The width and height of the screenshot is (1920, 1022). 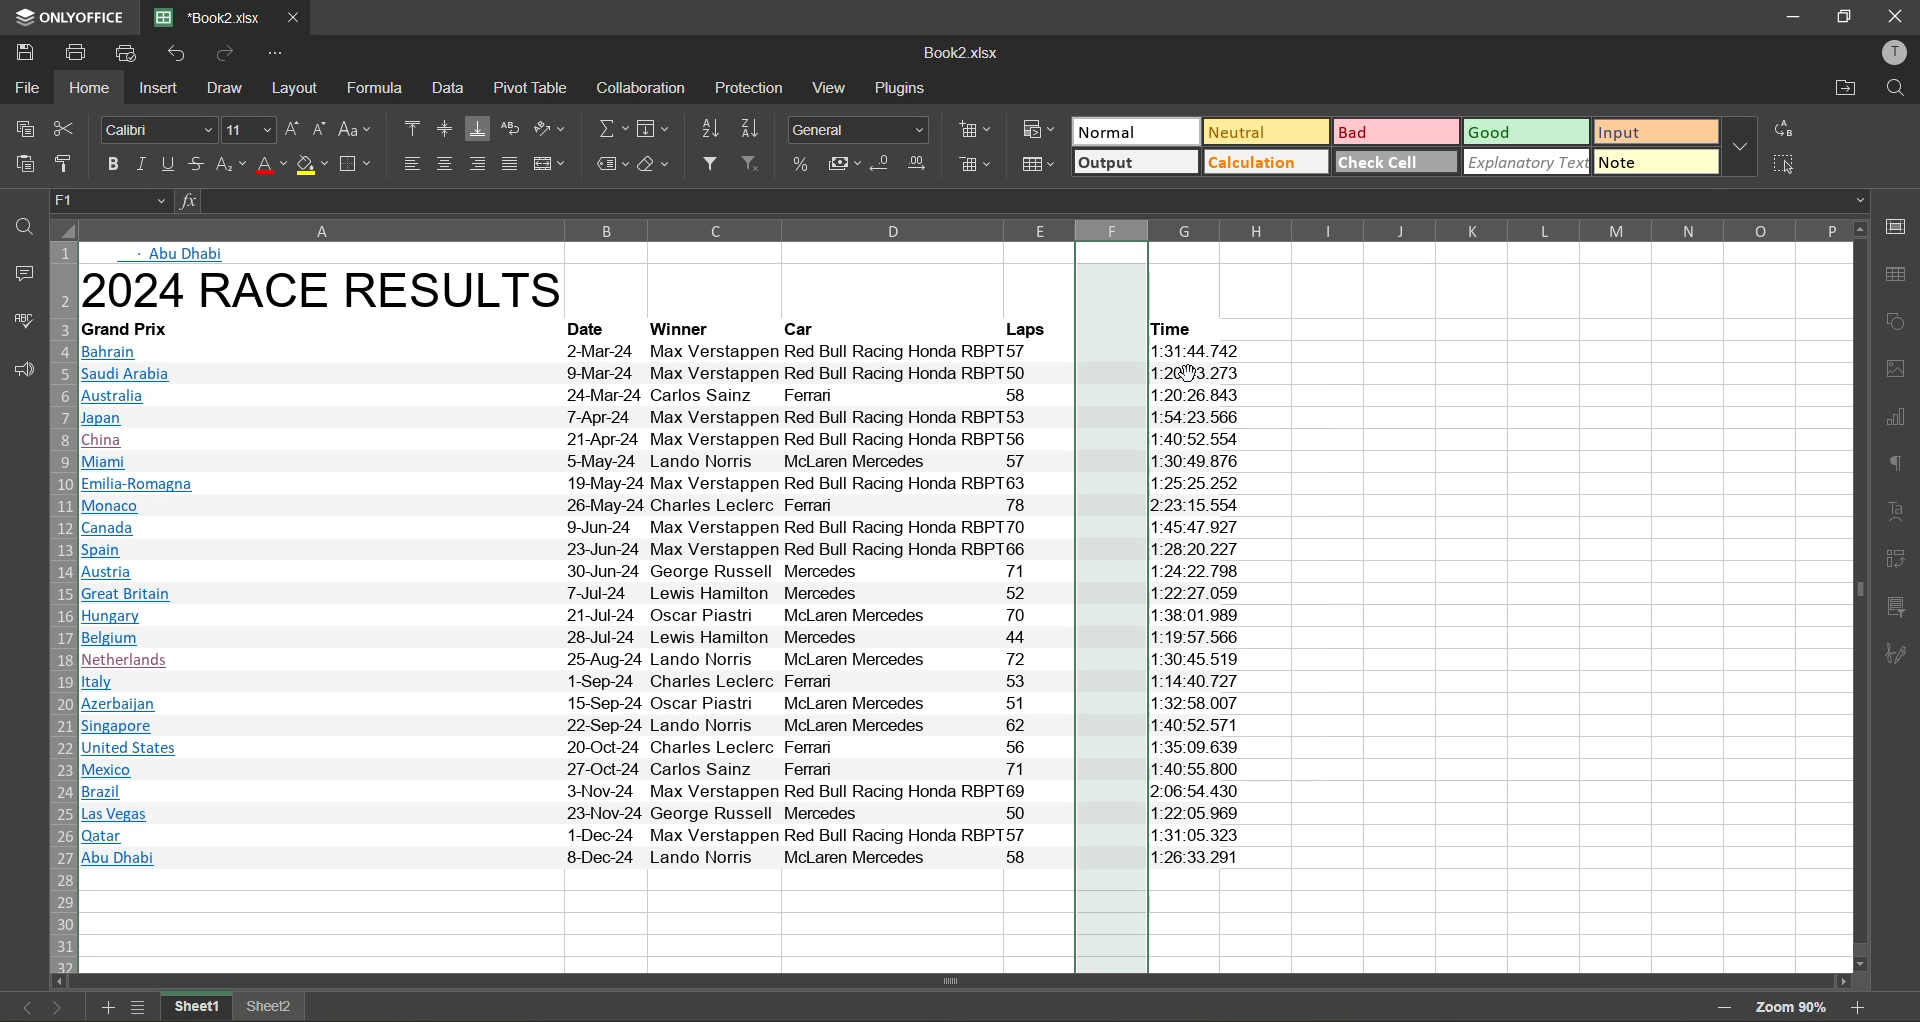 I want to click on Mexico 27-Oct-24 Carlos Sainz Ferman 71 1:40:55.800, so click(x=564, y=768).